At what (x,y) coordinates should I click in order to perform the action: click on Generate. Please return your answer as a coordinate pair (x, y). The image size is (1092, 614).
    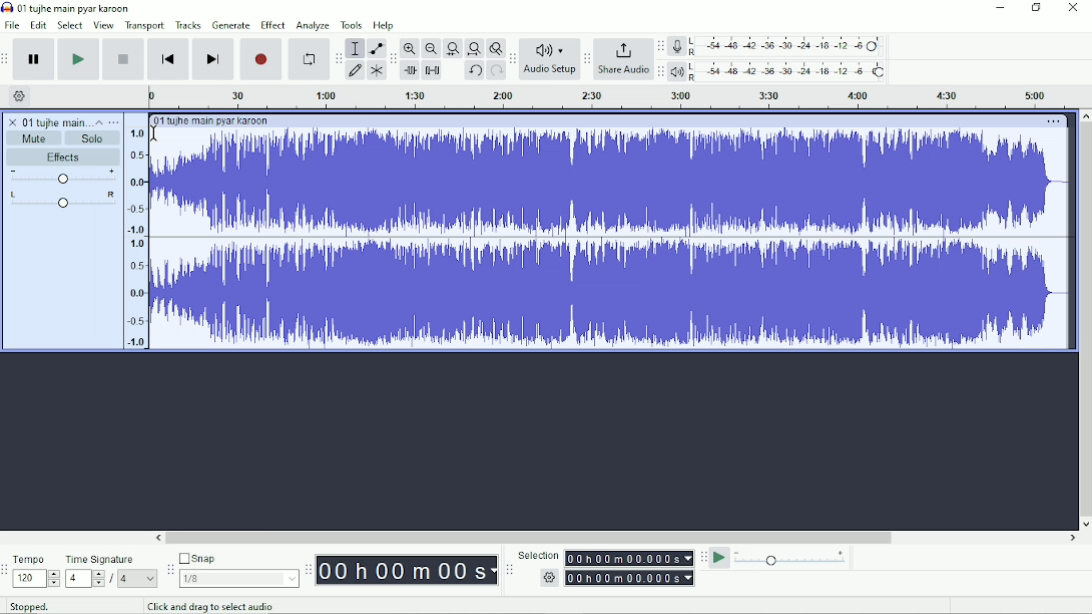
    Looking at the image, I should click on (231, 25).